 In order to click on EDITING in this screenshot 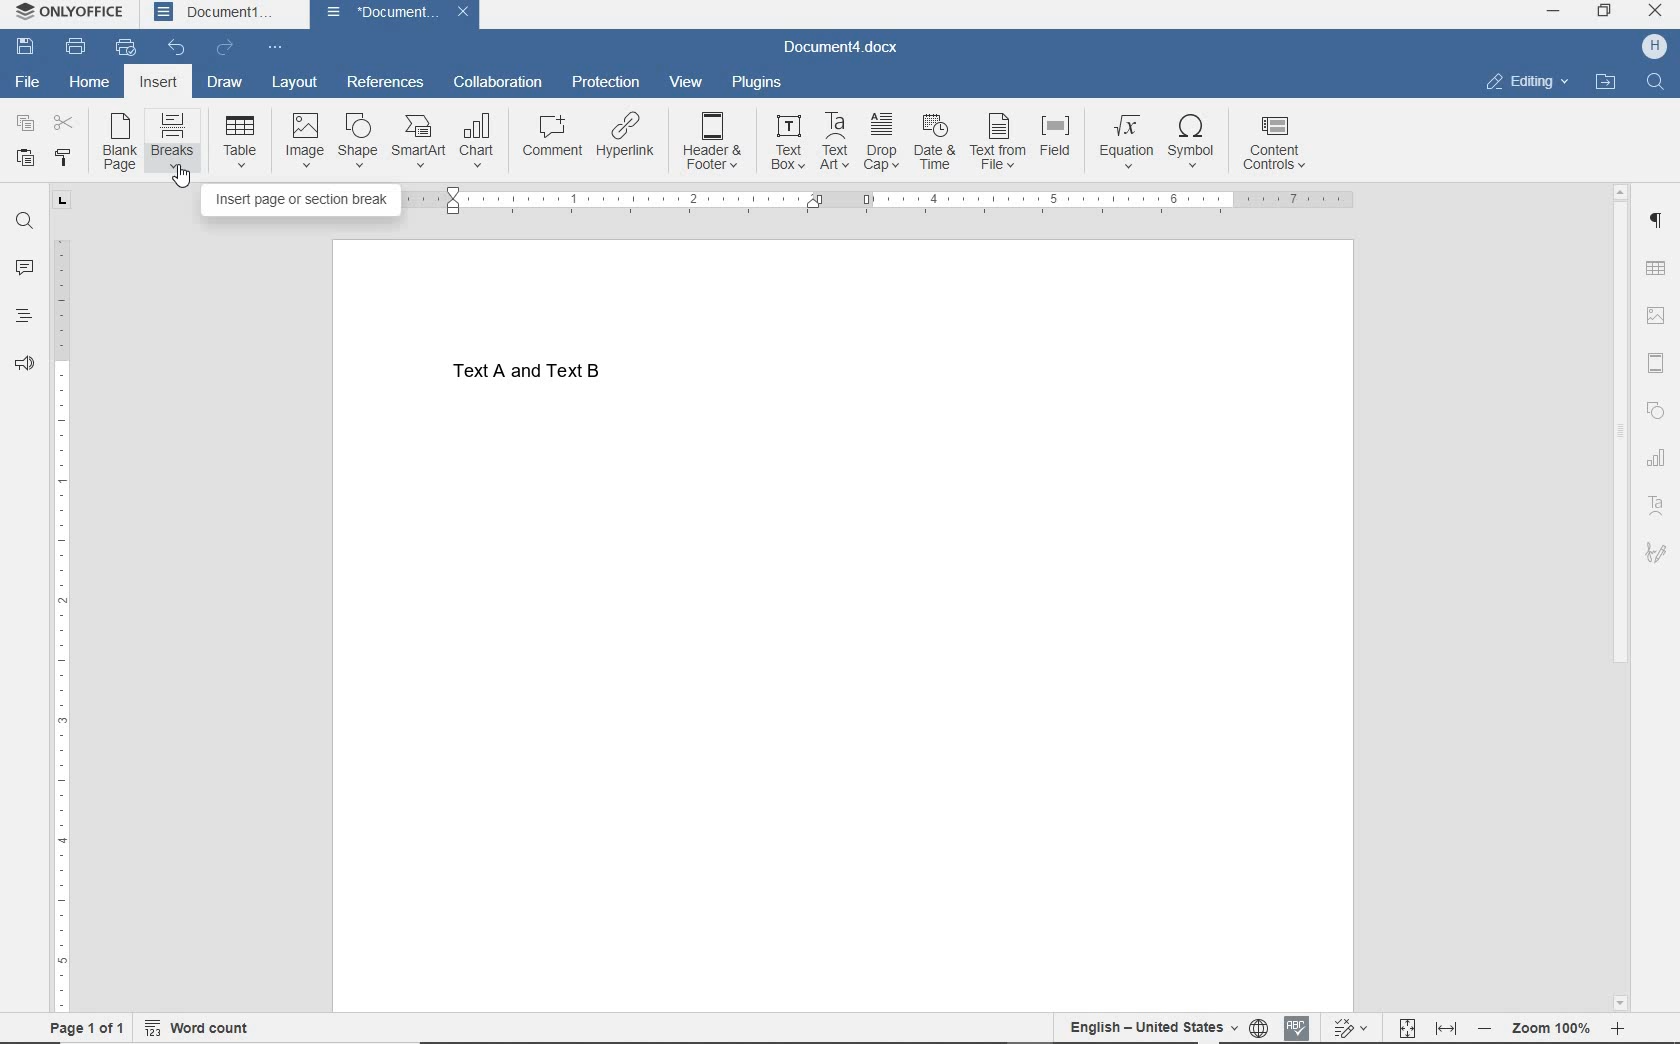, I will do `click(1527, 83)`.